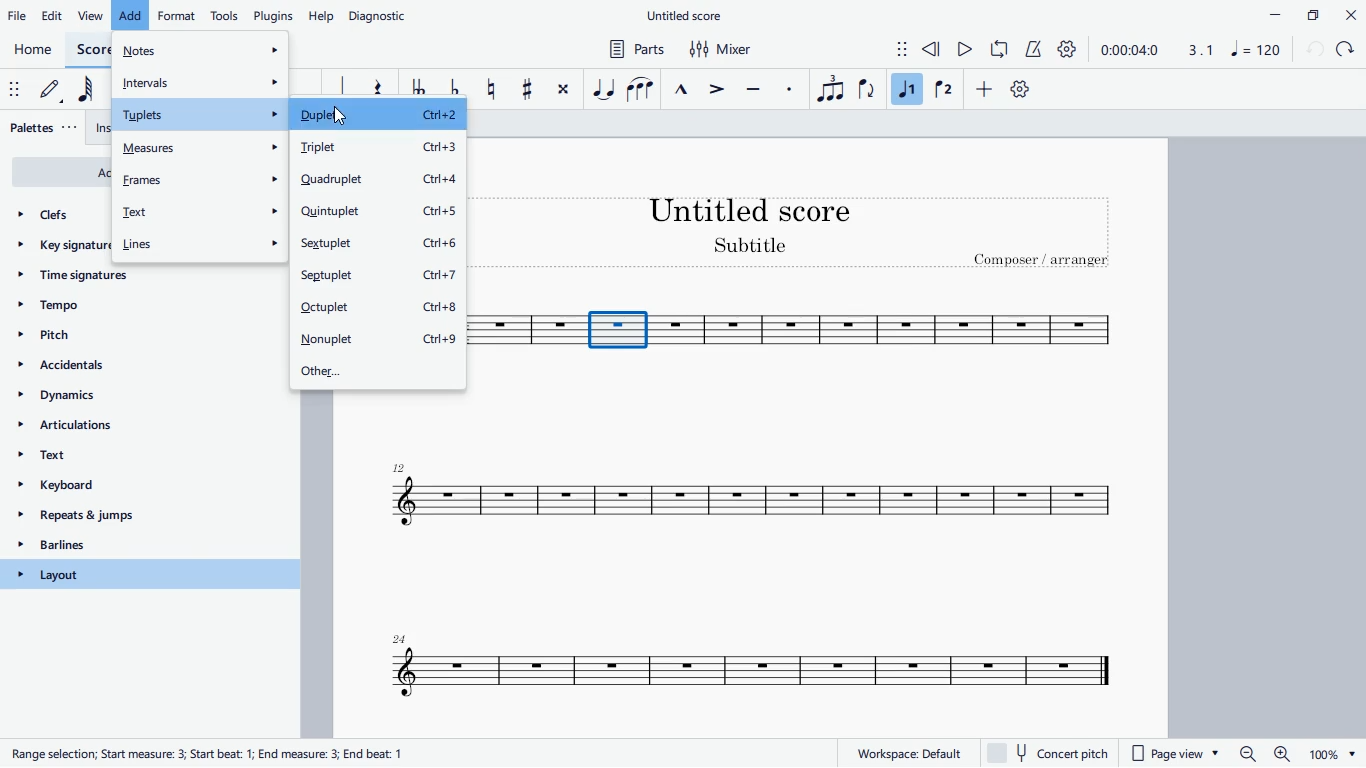 The width and height of the screenshot is (1366, 768). I want to click on settings, so click(1071, 50).